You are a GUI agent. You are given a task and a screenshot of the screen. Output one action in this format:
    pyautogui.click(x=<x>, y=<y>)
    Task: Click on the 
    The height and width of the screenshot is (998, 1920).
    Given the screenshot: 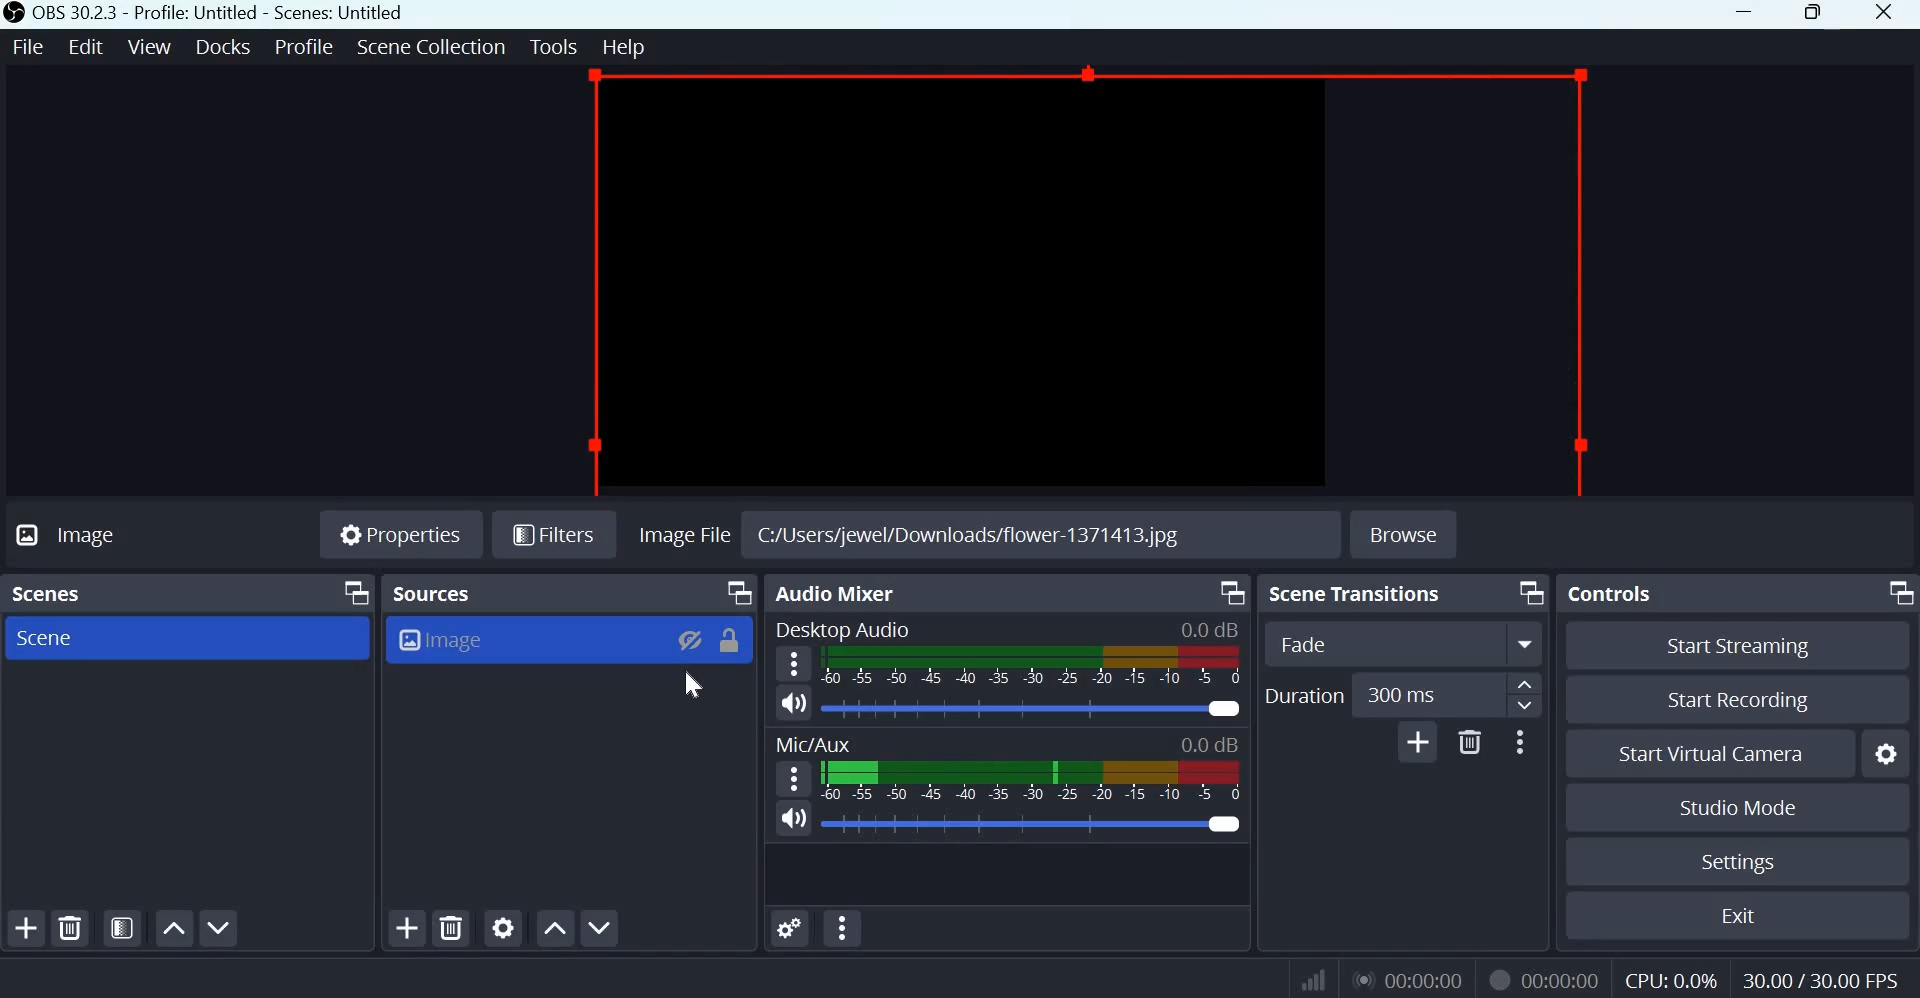 What is the action you would take?
    pyautogui.click(x=1737, y=698)
    